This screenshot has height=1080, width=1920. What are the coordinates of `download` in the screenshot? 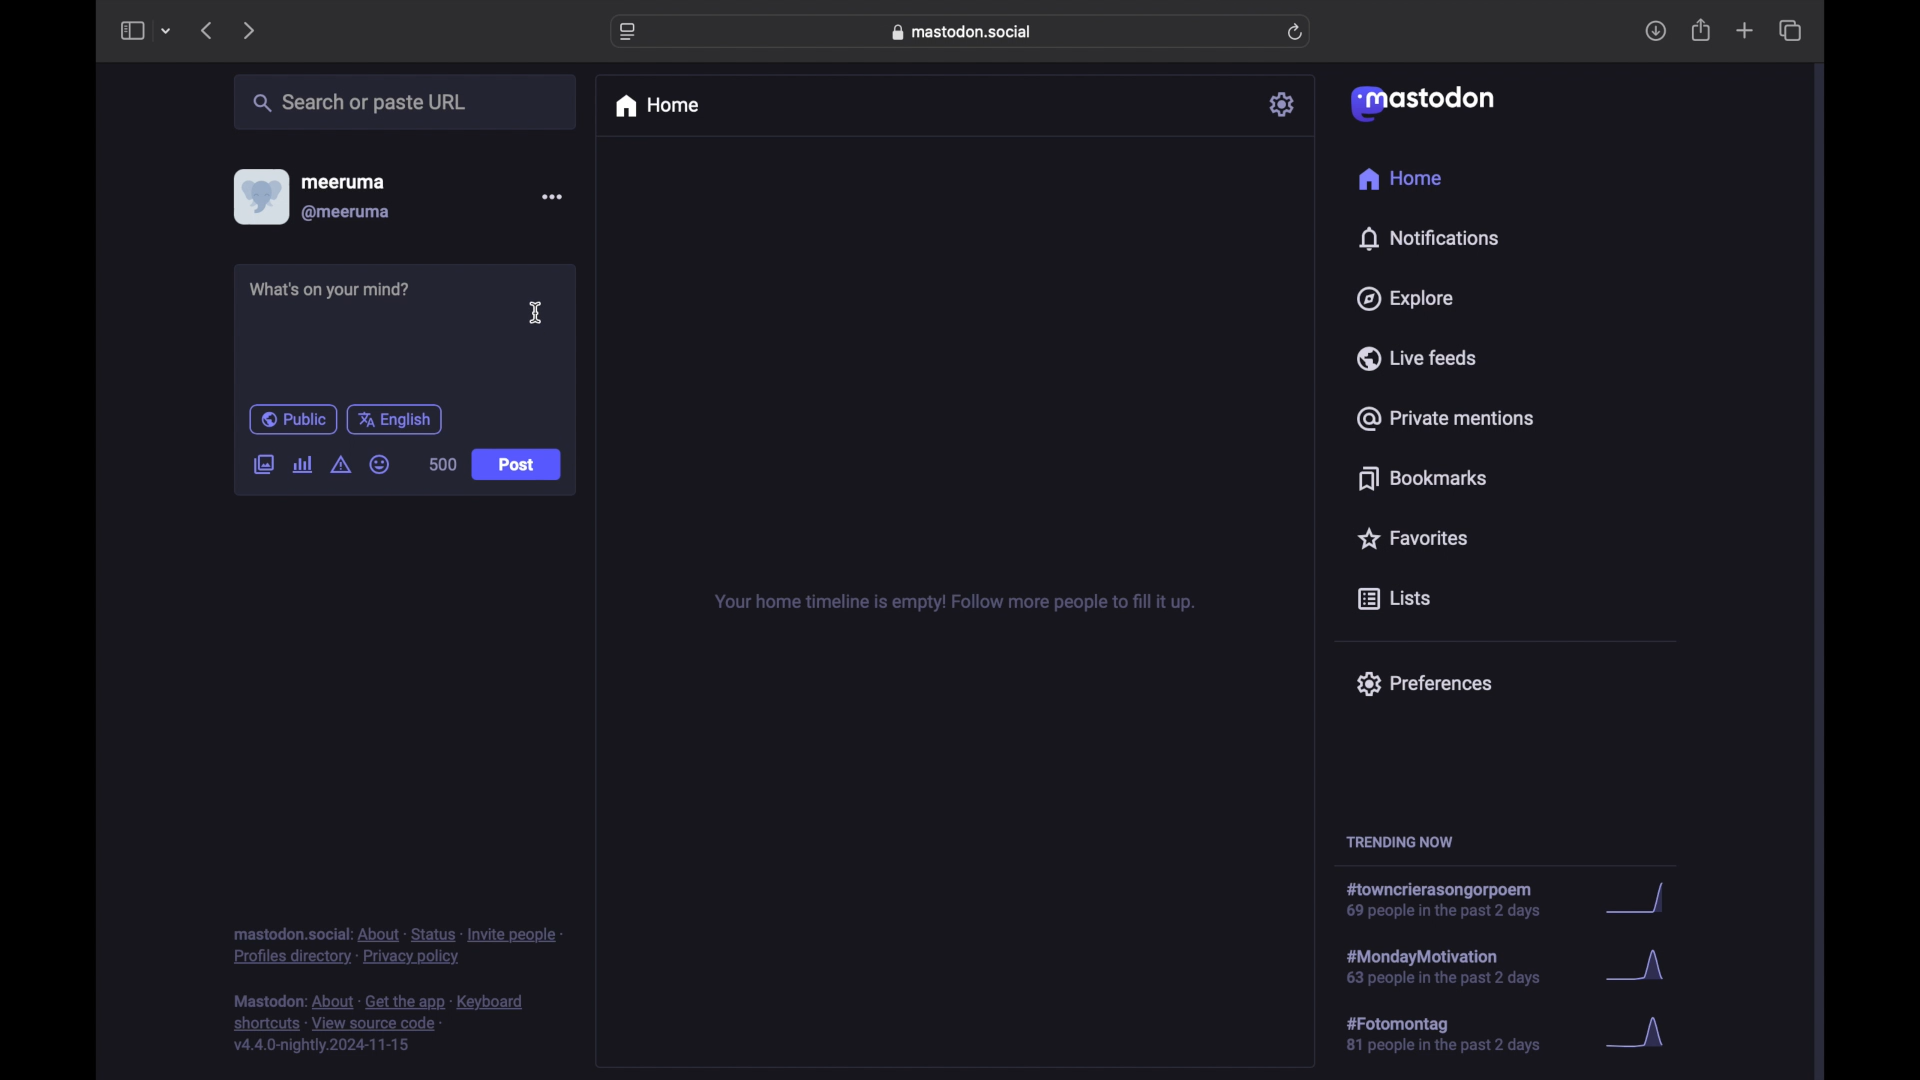 It's located at (1656, 32).